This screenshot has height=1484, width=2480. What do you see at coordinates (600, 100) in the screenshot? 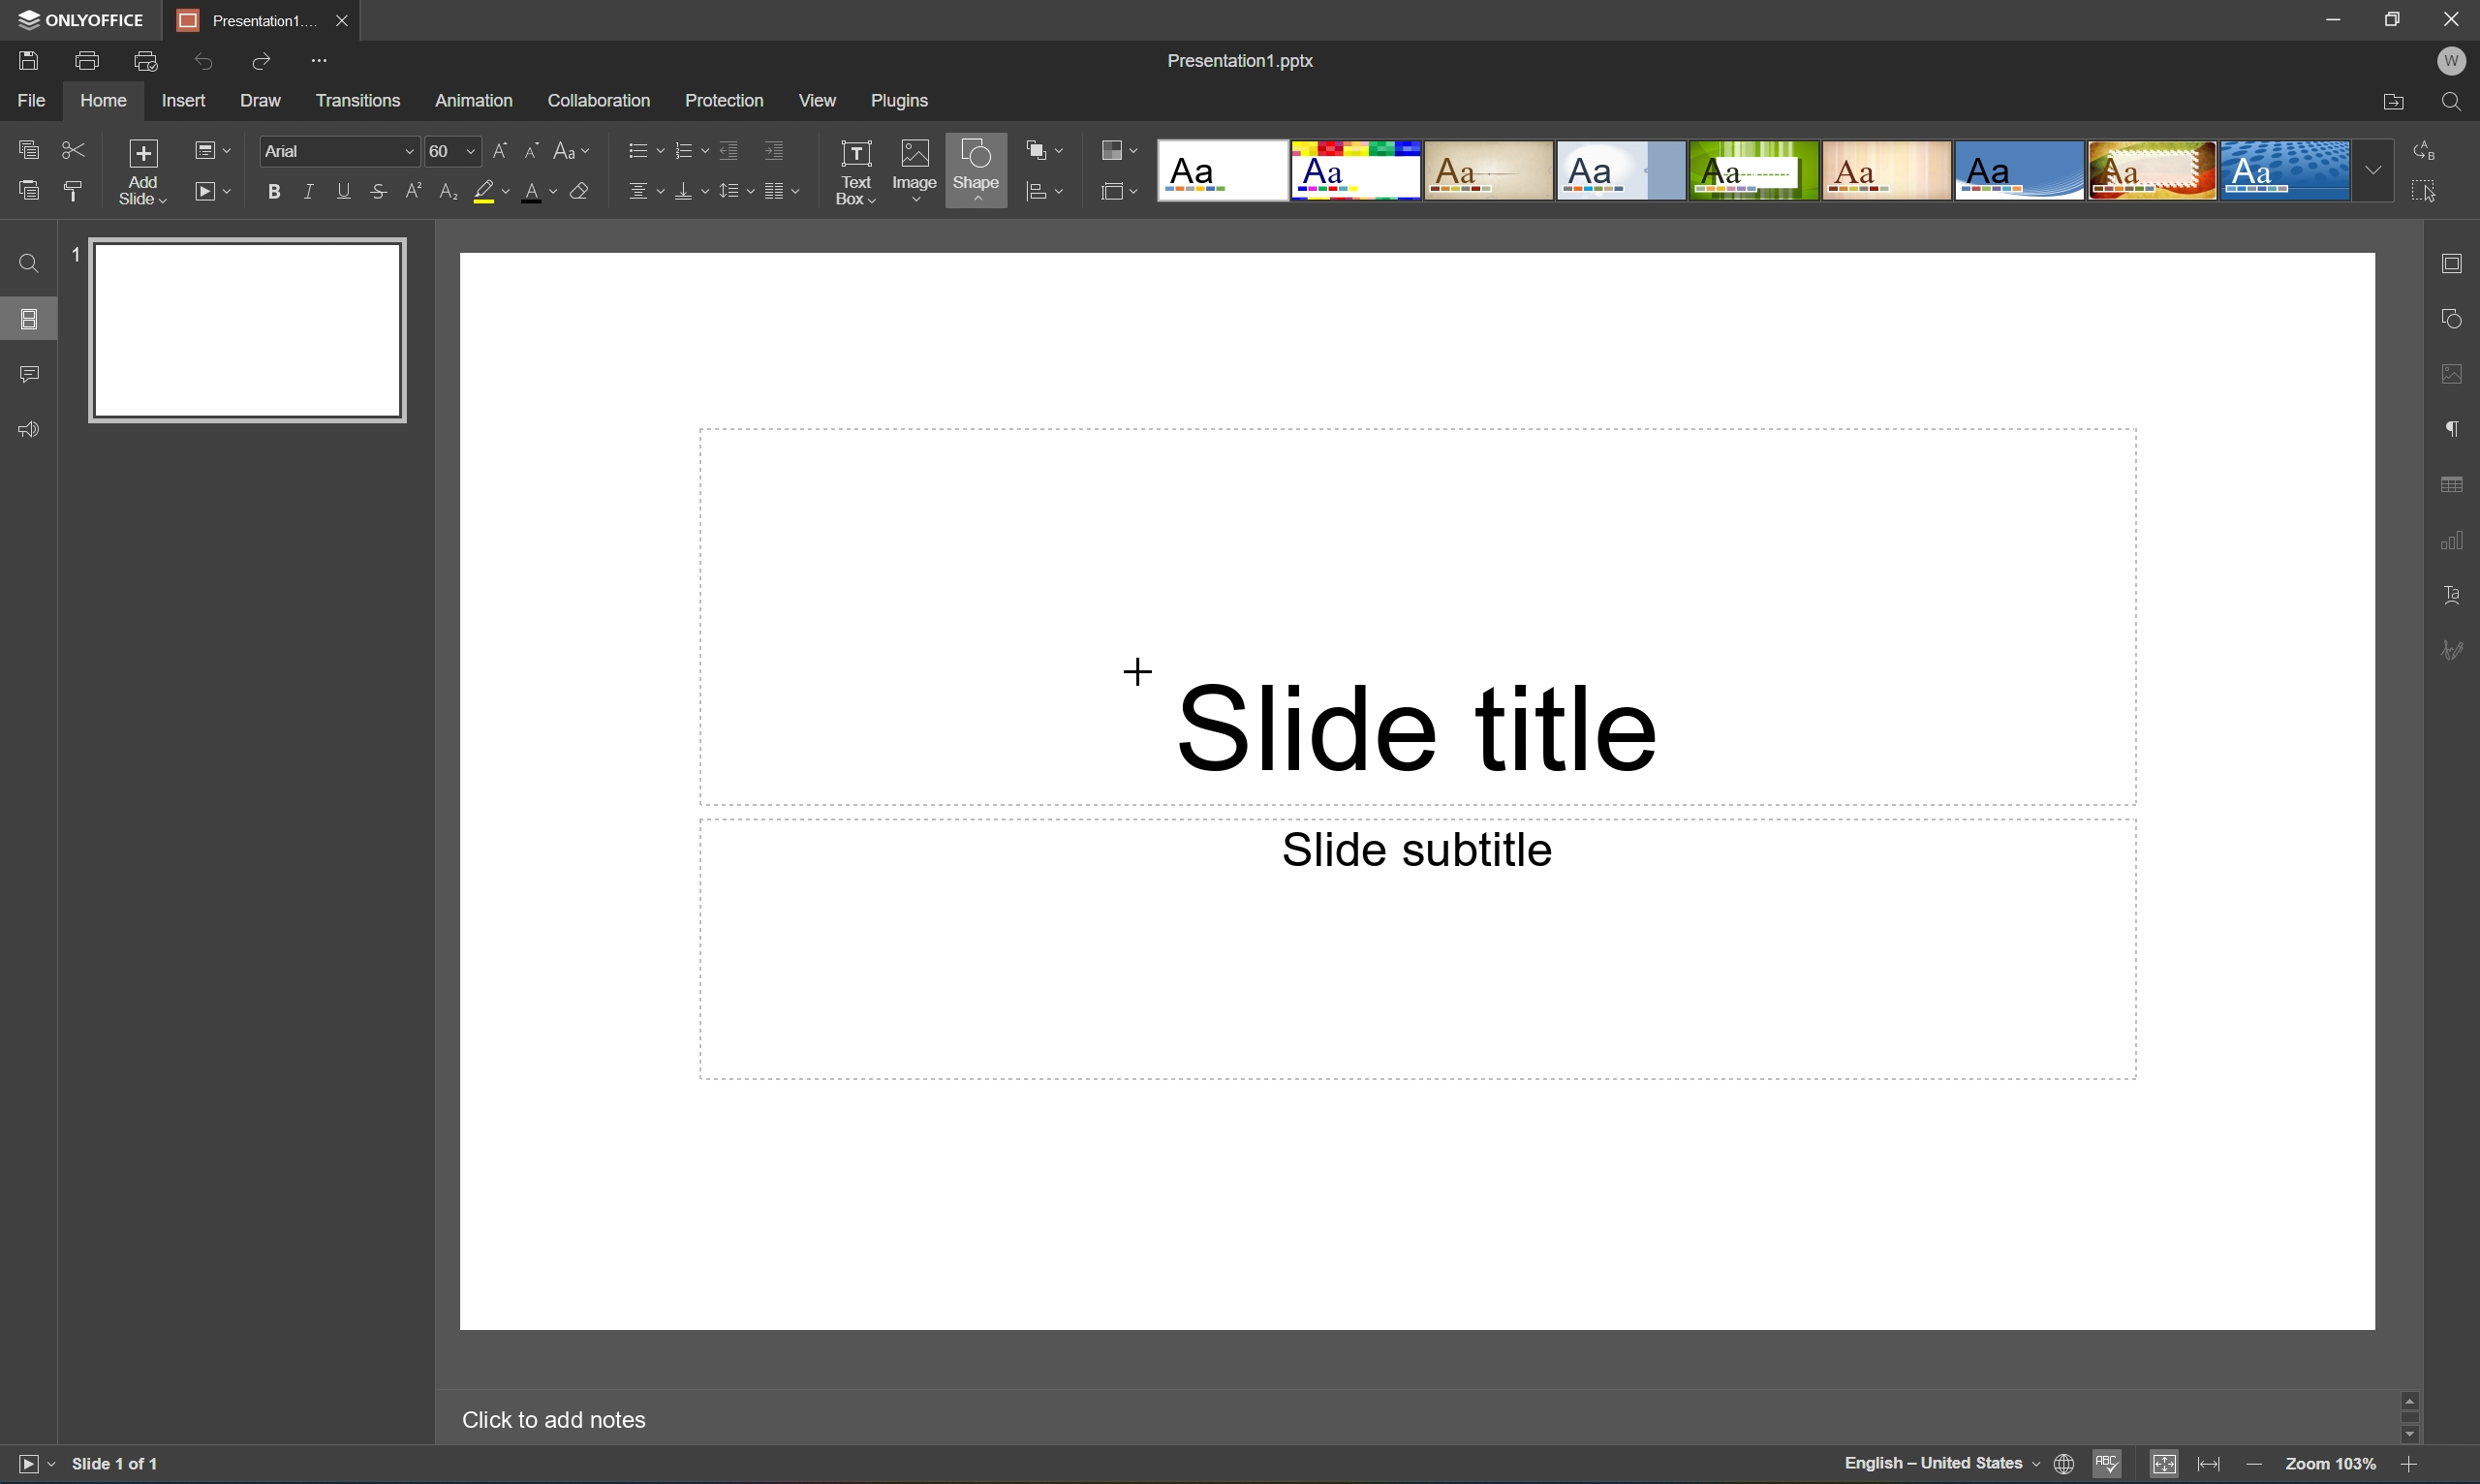
I see `Collaboration` at bounding box center [600, 100].